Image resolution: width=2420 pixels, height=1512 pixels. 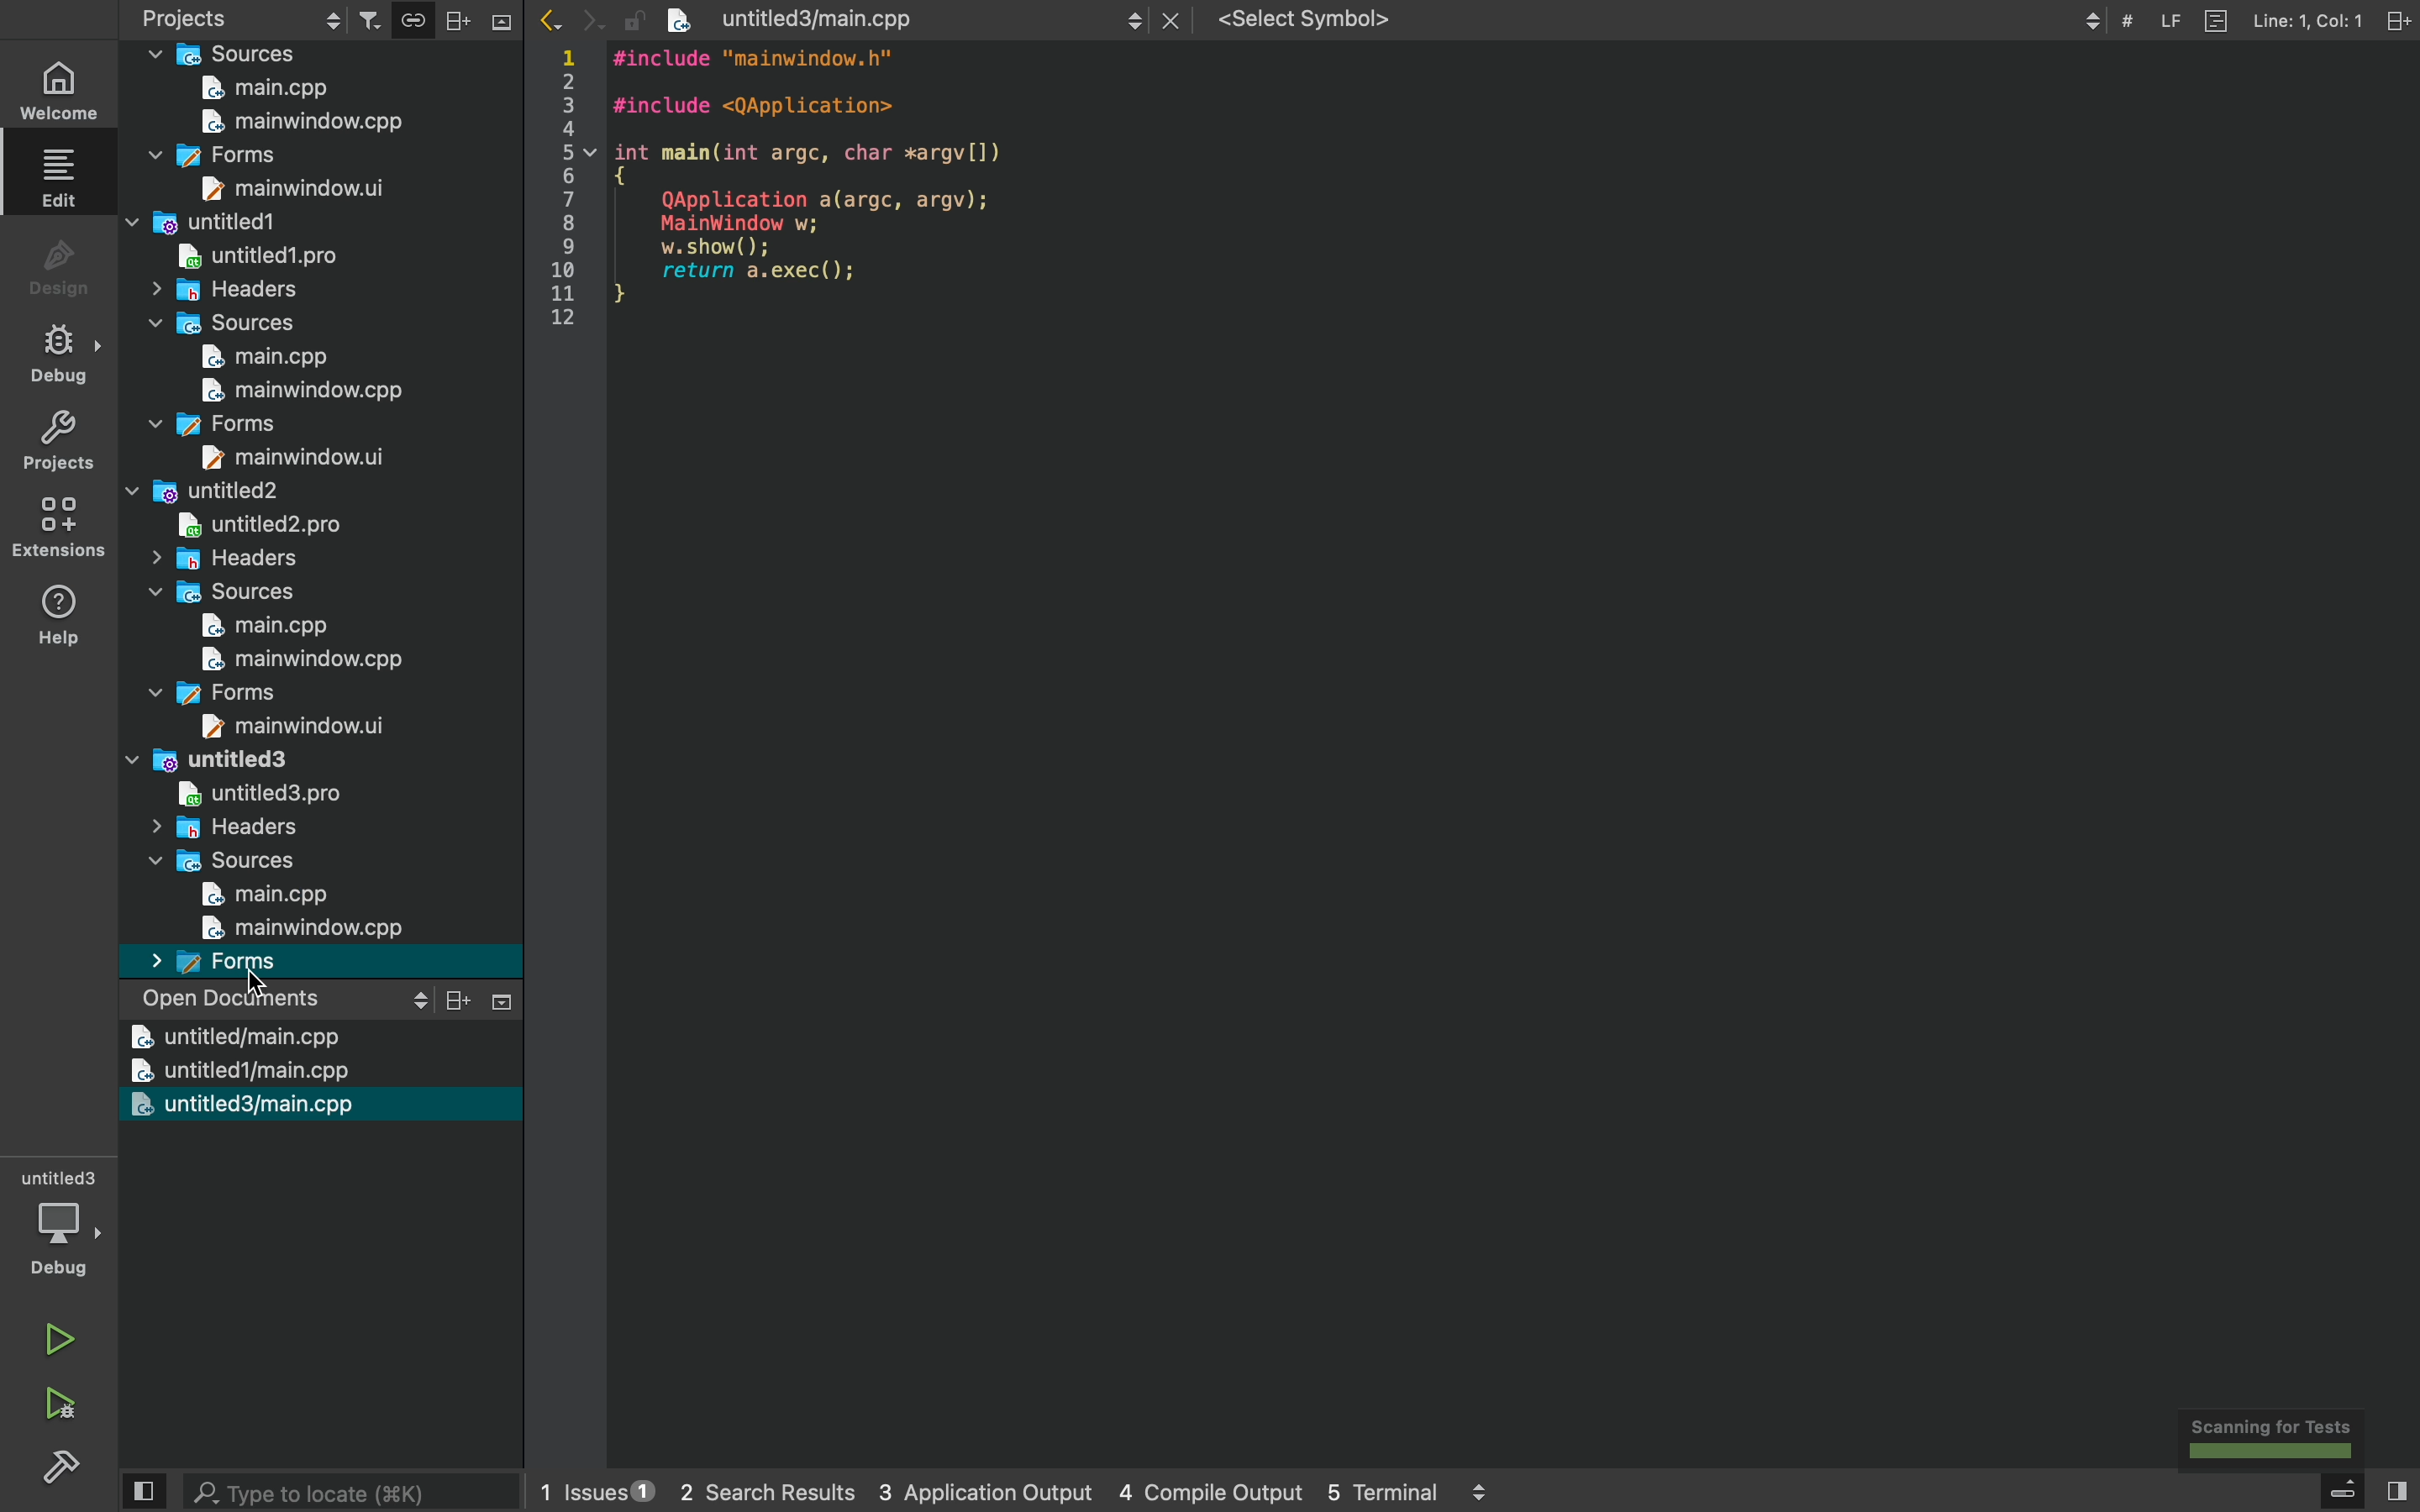 I want to click on 2 search results, so click(x=745, y=1493).